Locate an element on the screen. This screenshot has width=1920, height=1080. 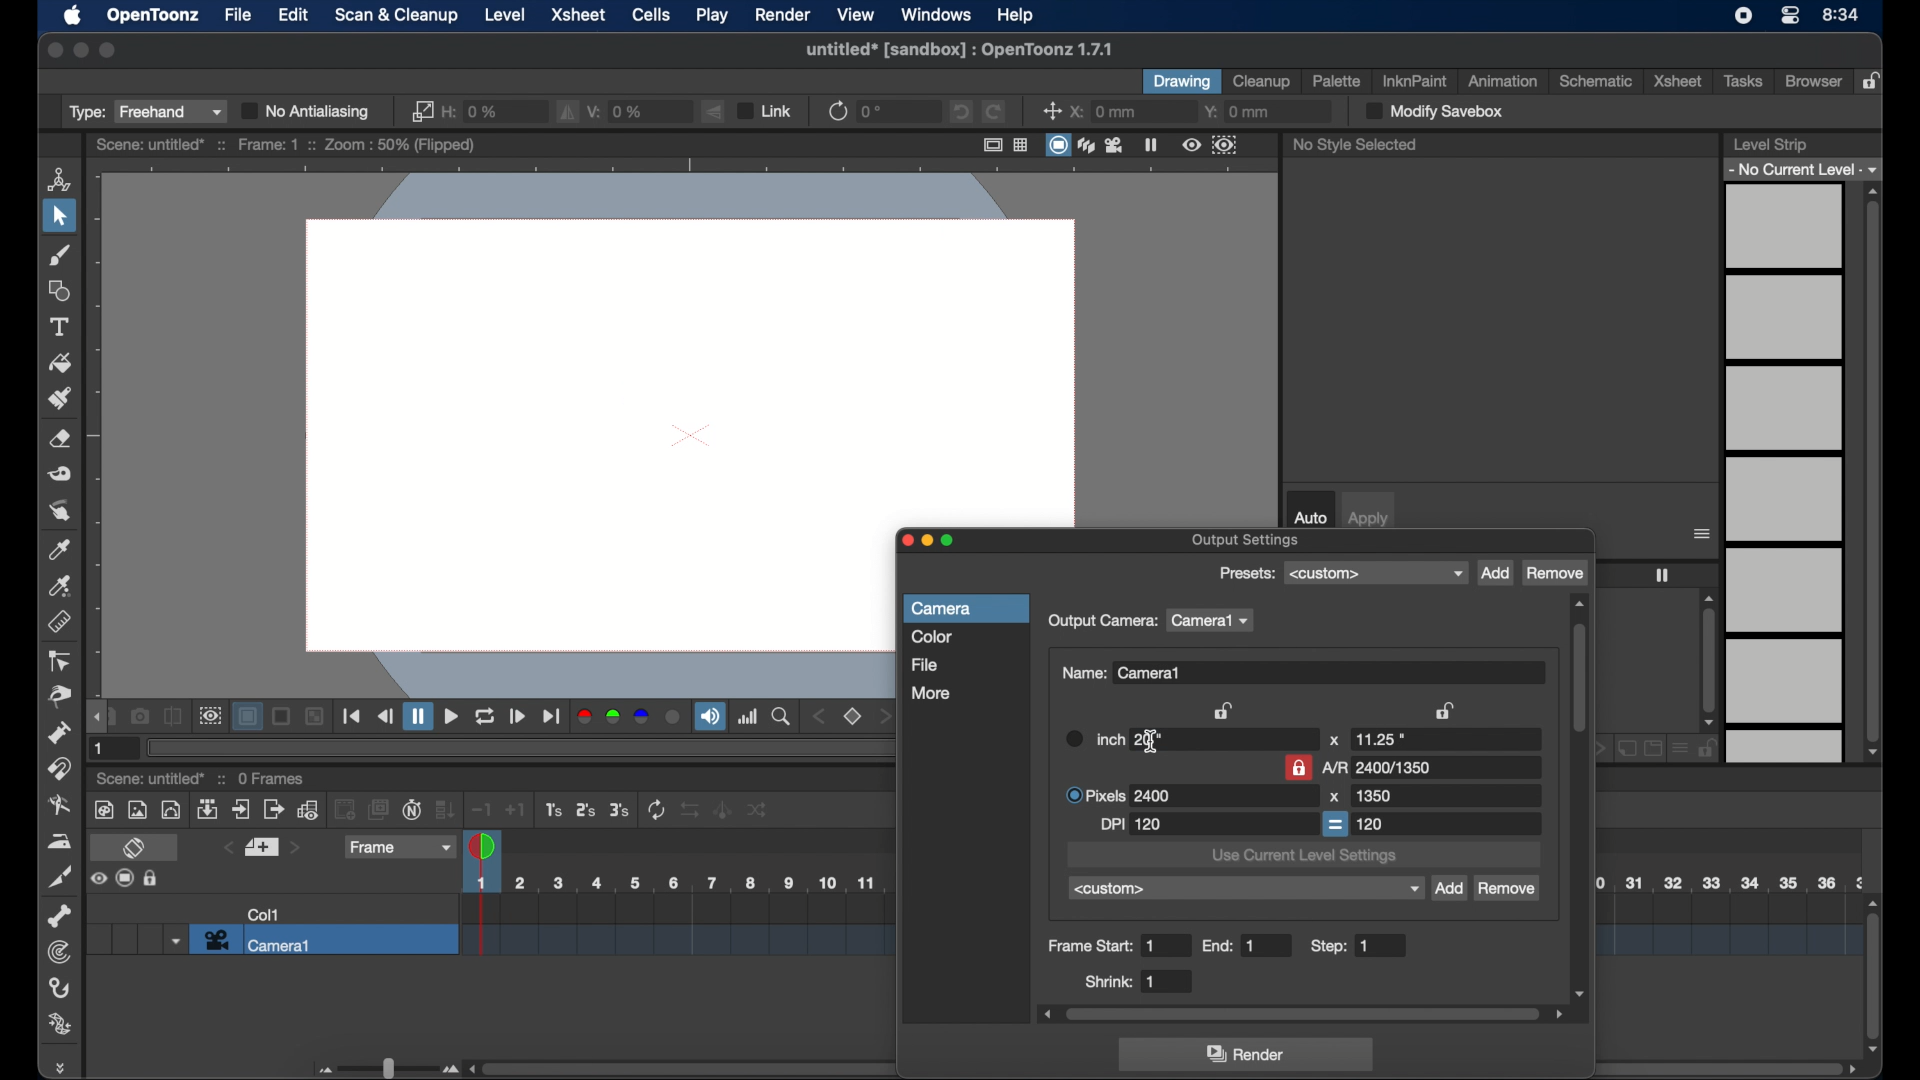
 is located at coordinates (1447, 711).